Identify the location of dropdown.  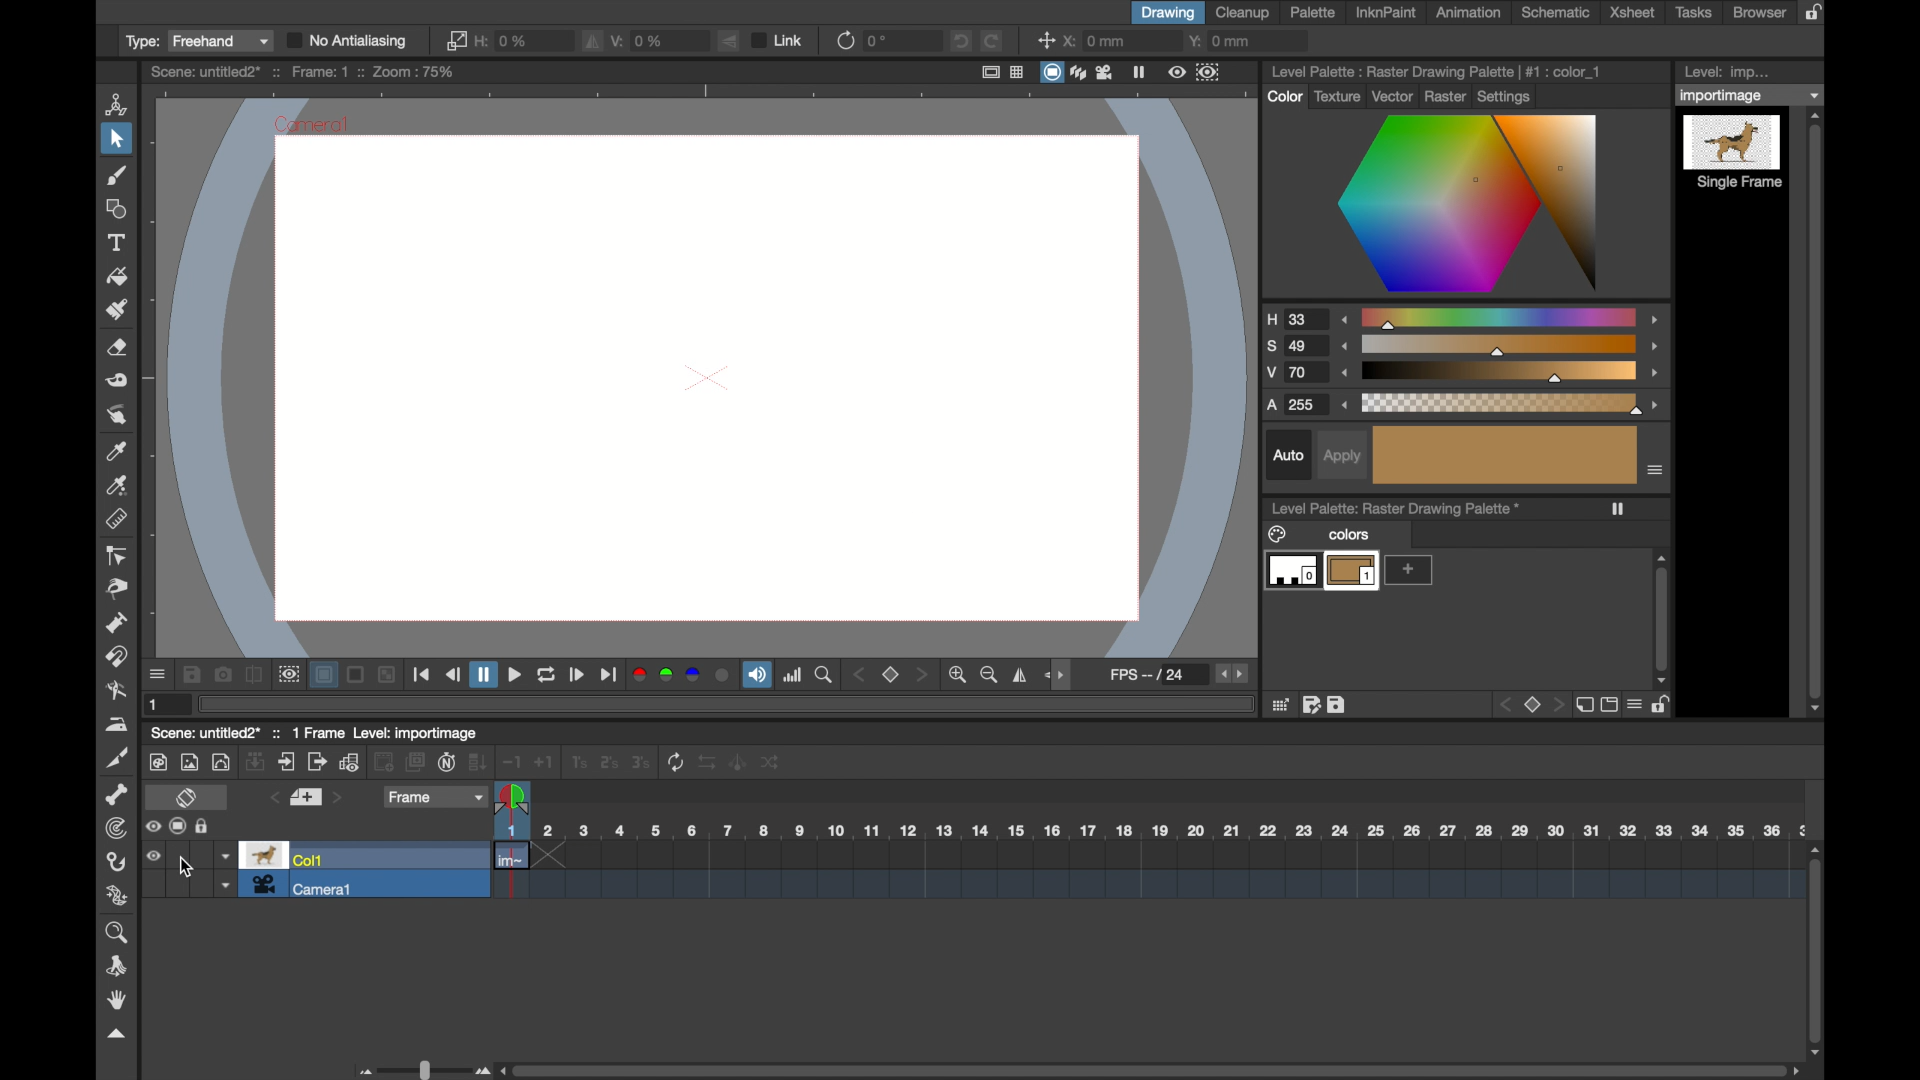
(226, 857).